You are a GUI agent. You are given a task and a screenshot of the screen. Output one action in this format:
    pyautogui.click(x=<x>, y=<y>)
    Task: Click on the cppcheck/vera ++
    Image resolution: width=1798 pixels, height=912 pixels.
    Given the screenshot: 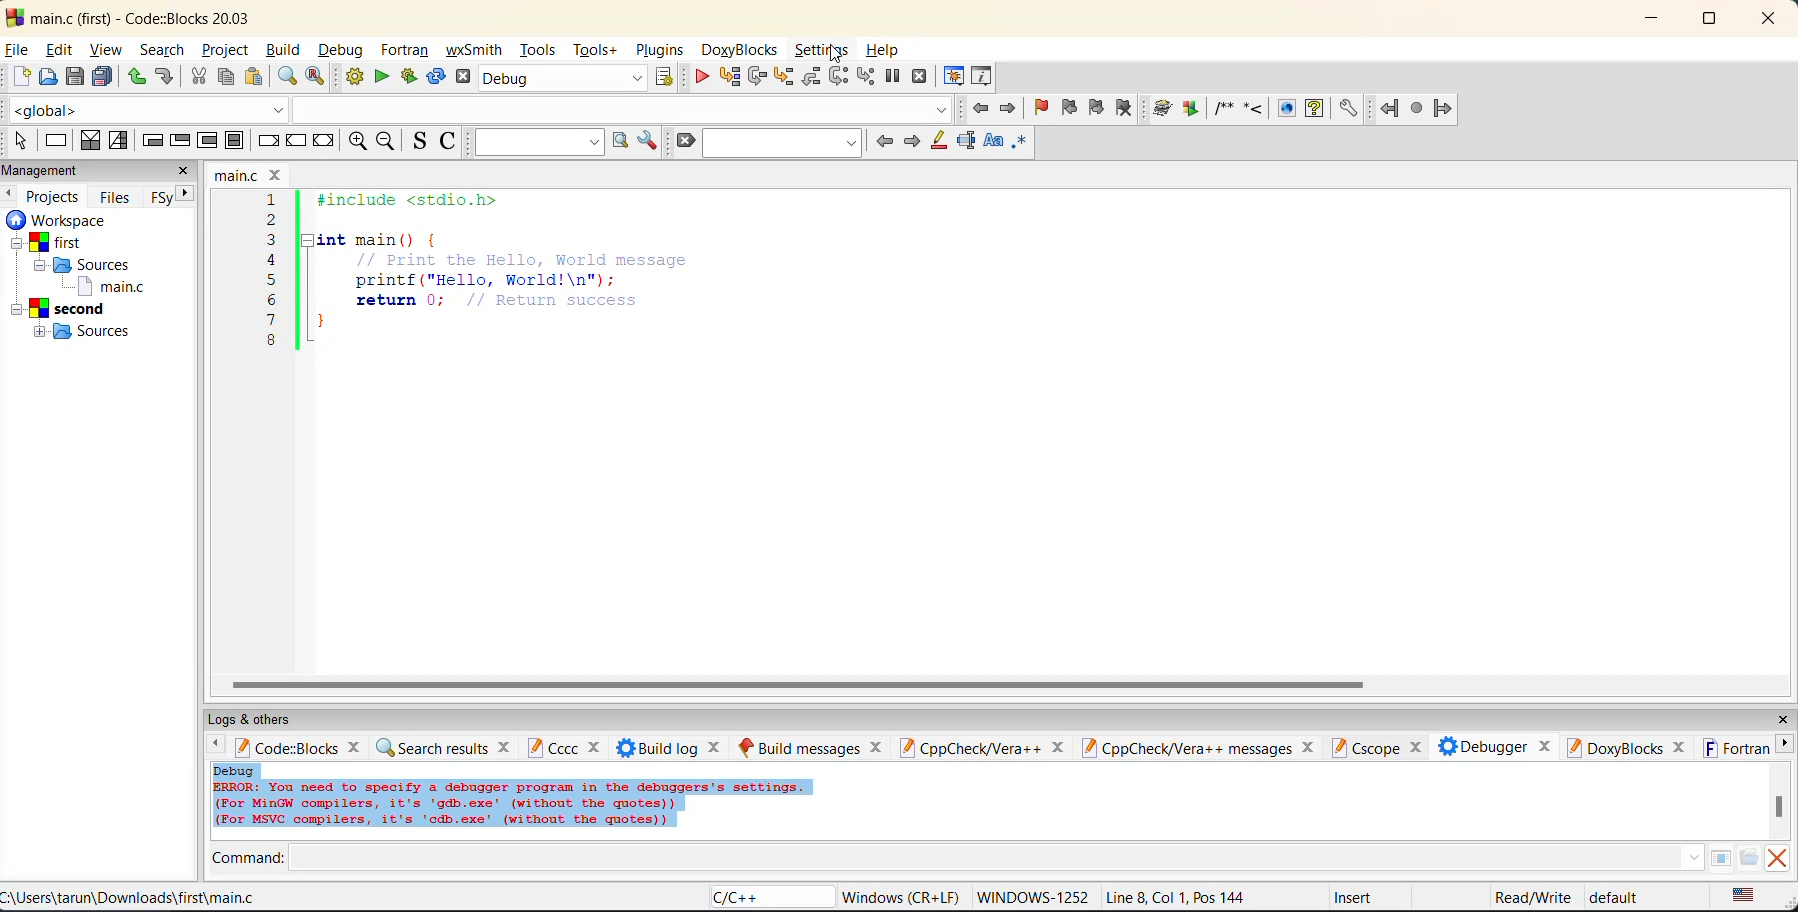 What is the action you would take?
    pyautogui.click(x=979, y=744)
    